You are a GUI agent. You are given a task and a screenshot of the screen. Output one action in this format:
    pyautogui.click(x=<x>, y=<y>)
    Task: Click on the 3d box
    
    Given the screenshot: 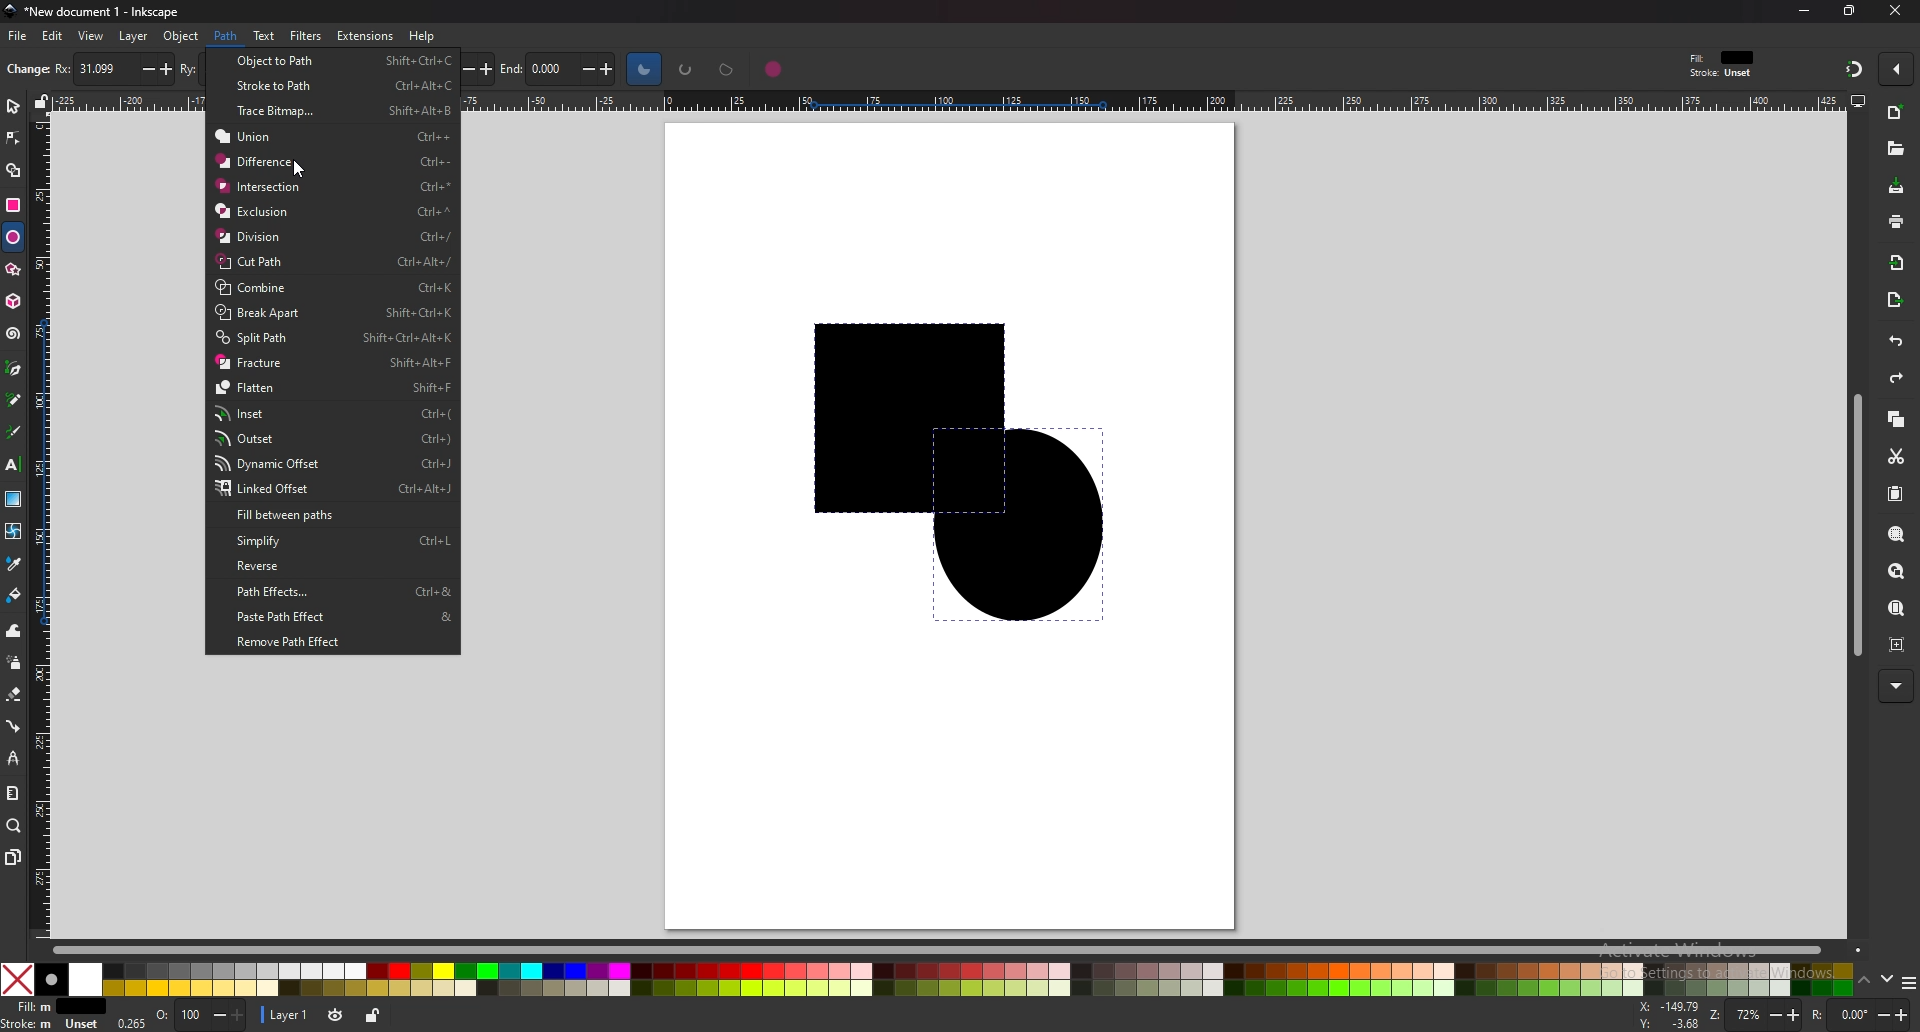 What is the action you would take?
    pyautogui.click(x=13, y=301)
    